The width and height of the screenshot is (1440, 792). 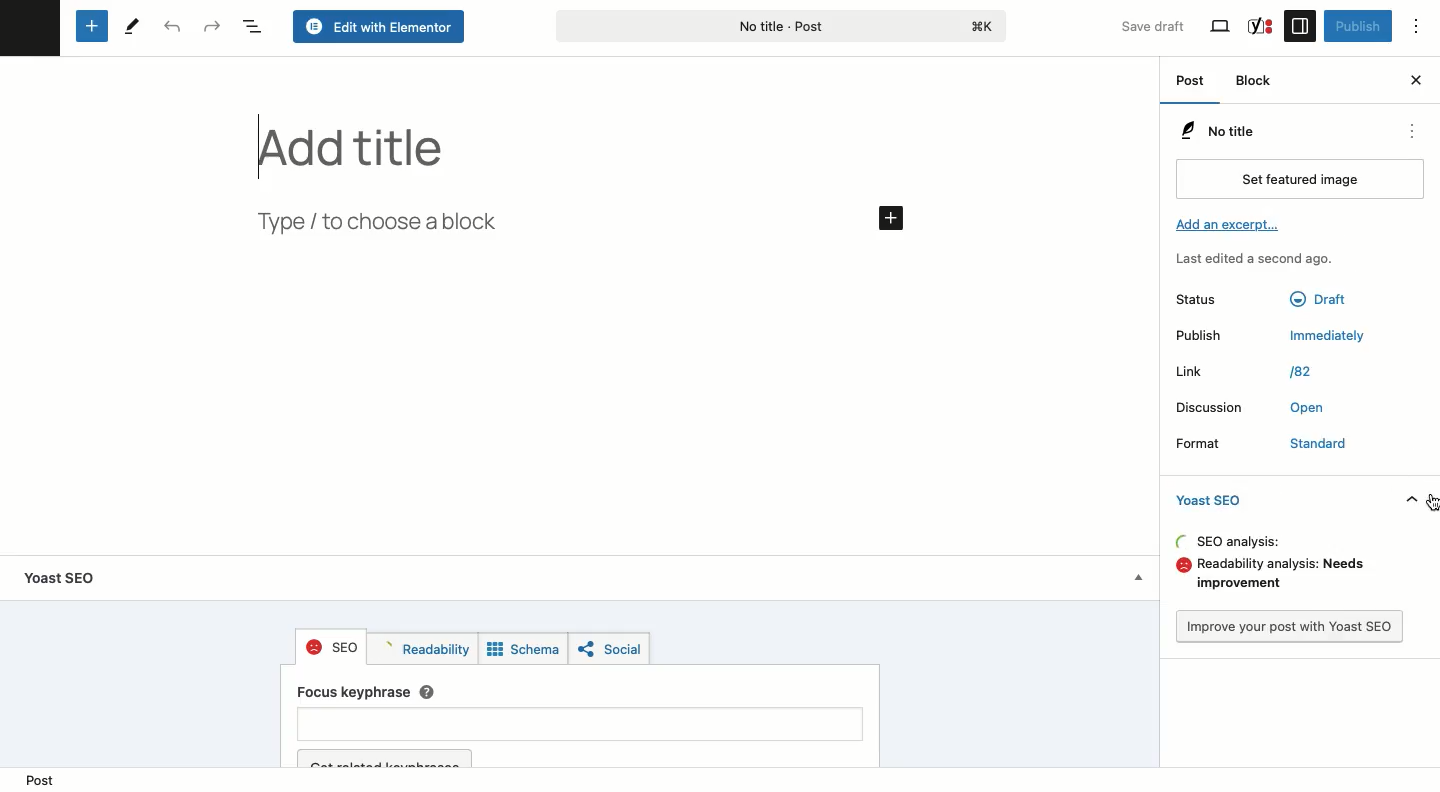 What do you see at coordinates (1222, 27) in the screenshot?
I see `View` at bounding box center [1222, 27].